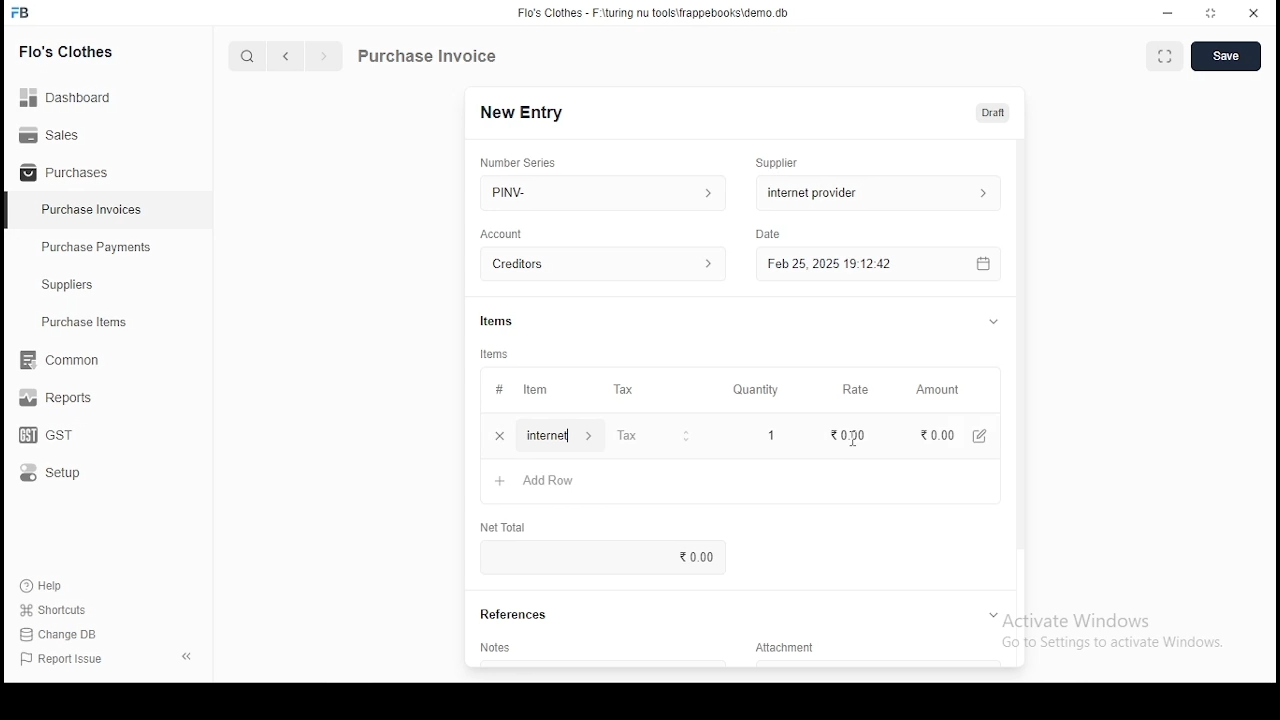 The width and height of the screenshot is (1280, 720). I want to click on minimize, so click(1170, 12).